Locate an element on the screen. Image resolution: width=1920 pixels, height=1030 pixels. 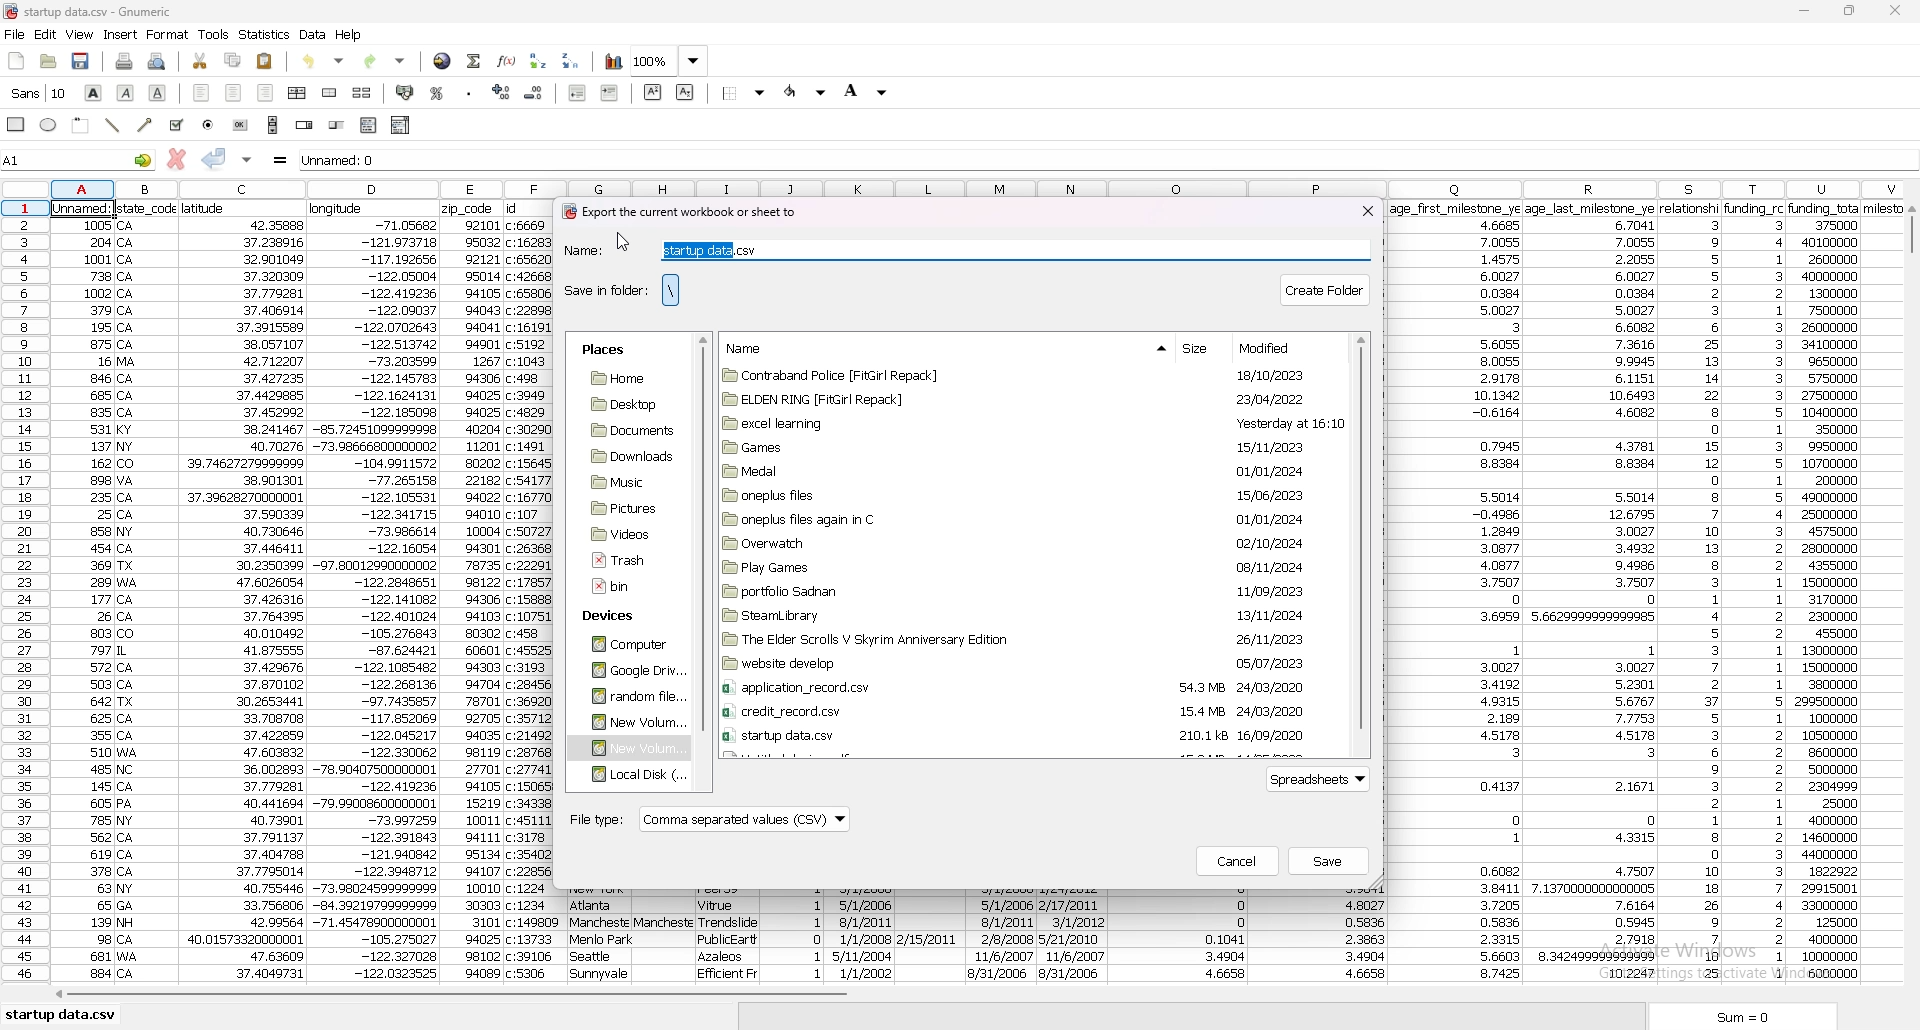
file is located at coordinates (618, 587).